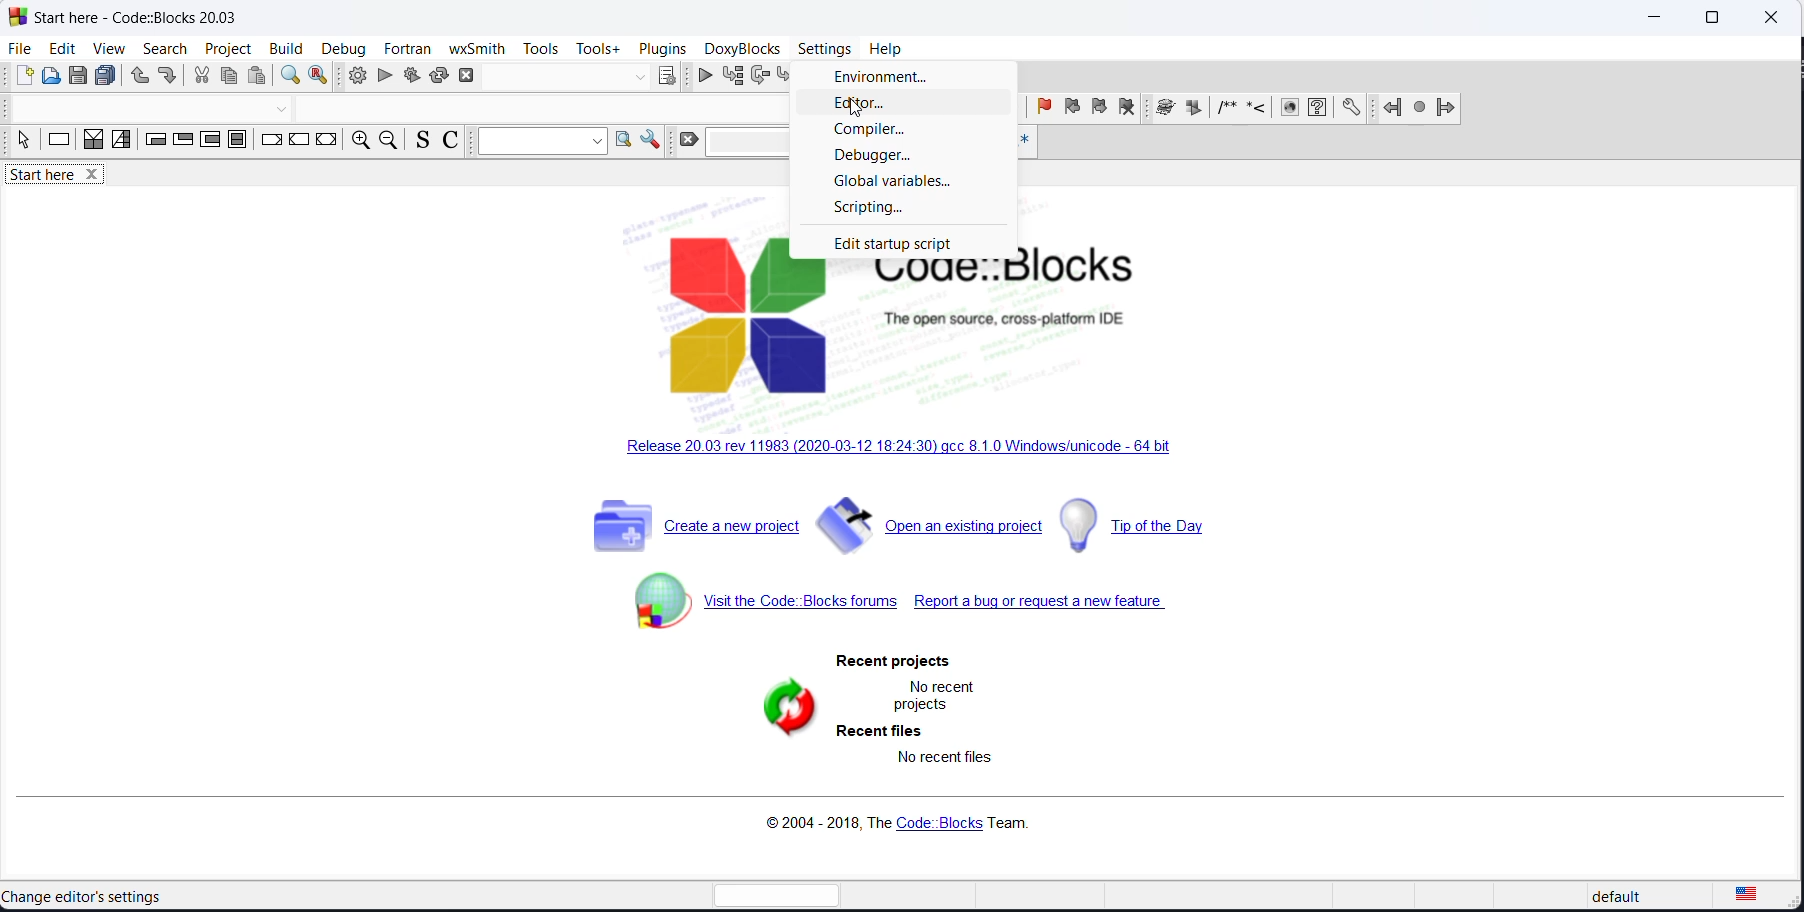  Describe the element at coordinates (628, 143) in the screenshot. I see `option window` at that location.